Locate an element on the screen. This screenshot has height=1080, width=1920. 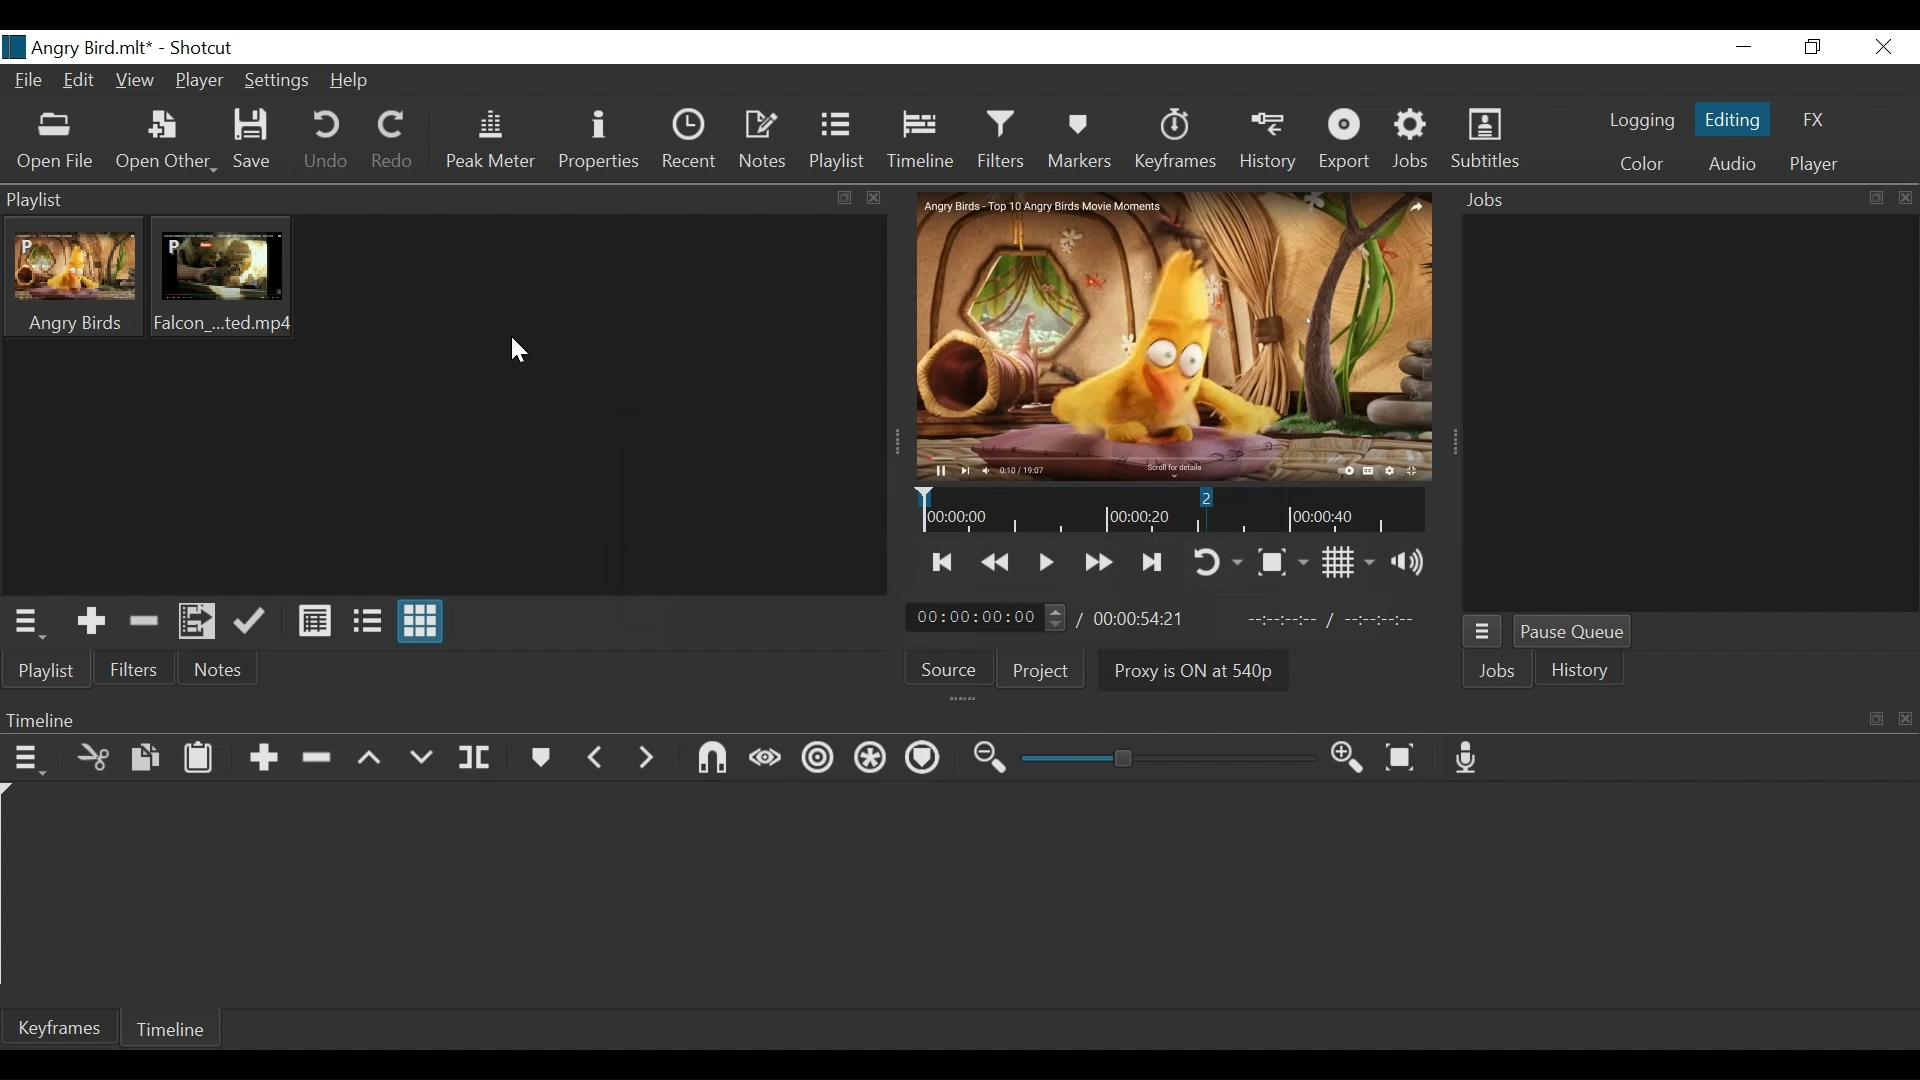
Shotcut is located at coordinates (206, 50).